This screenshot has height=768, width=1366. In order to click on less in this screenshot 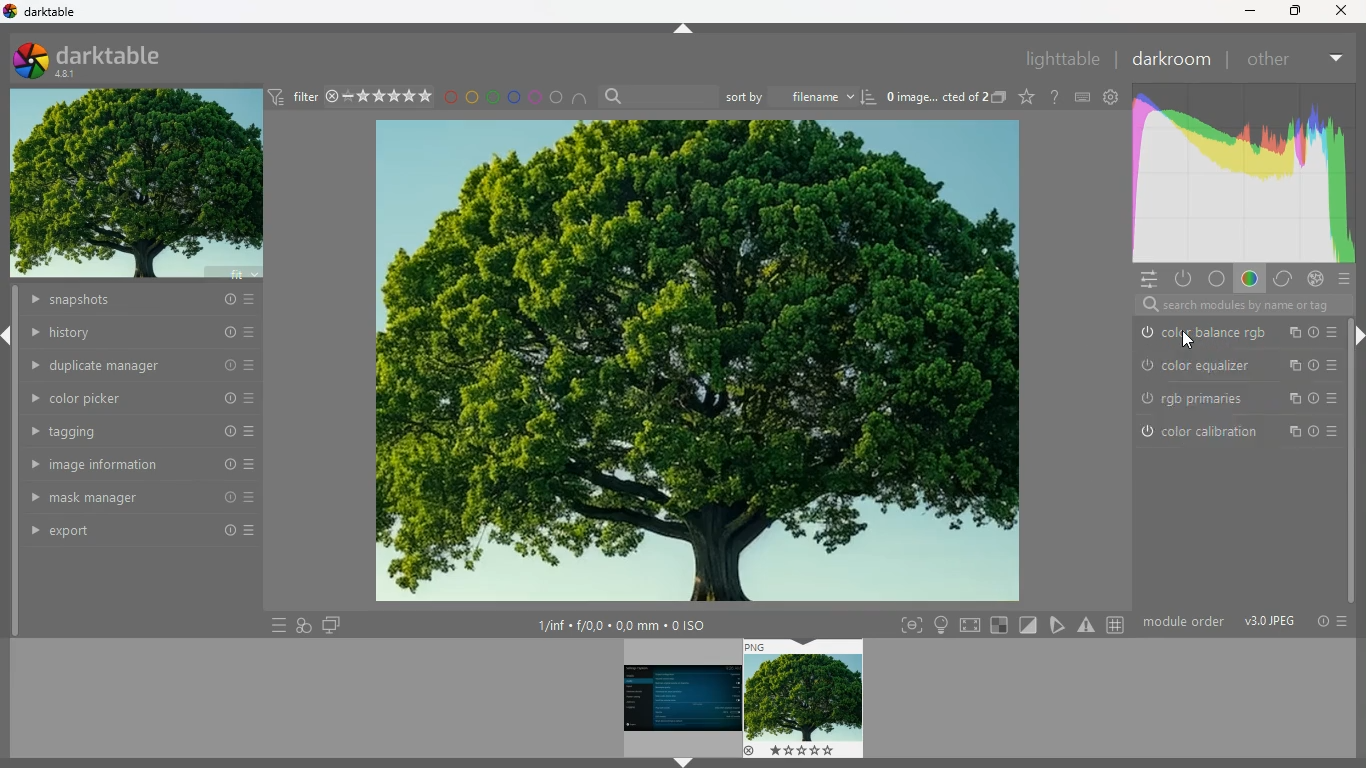, I will do `click(1333, 55)`.